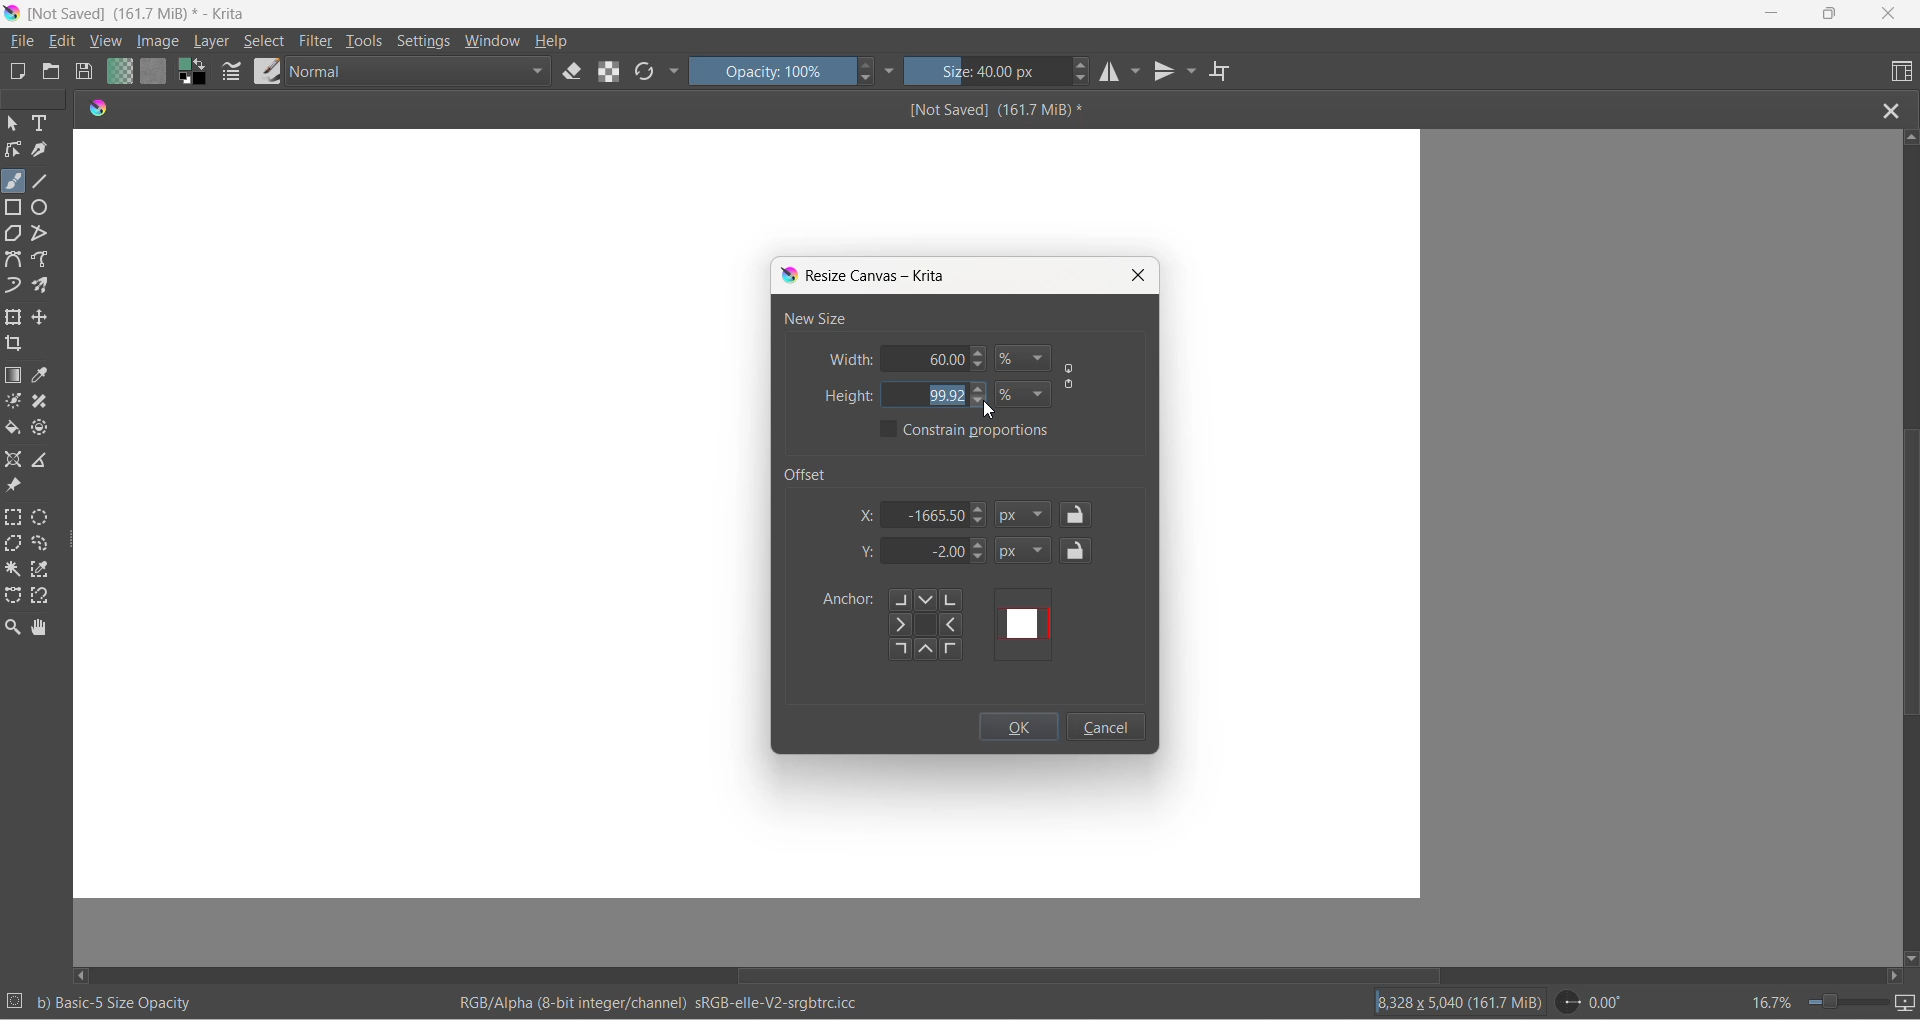 The image size is (1920, 1020). I want to click on width value box, so click(911, 358).